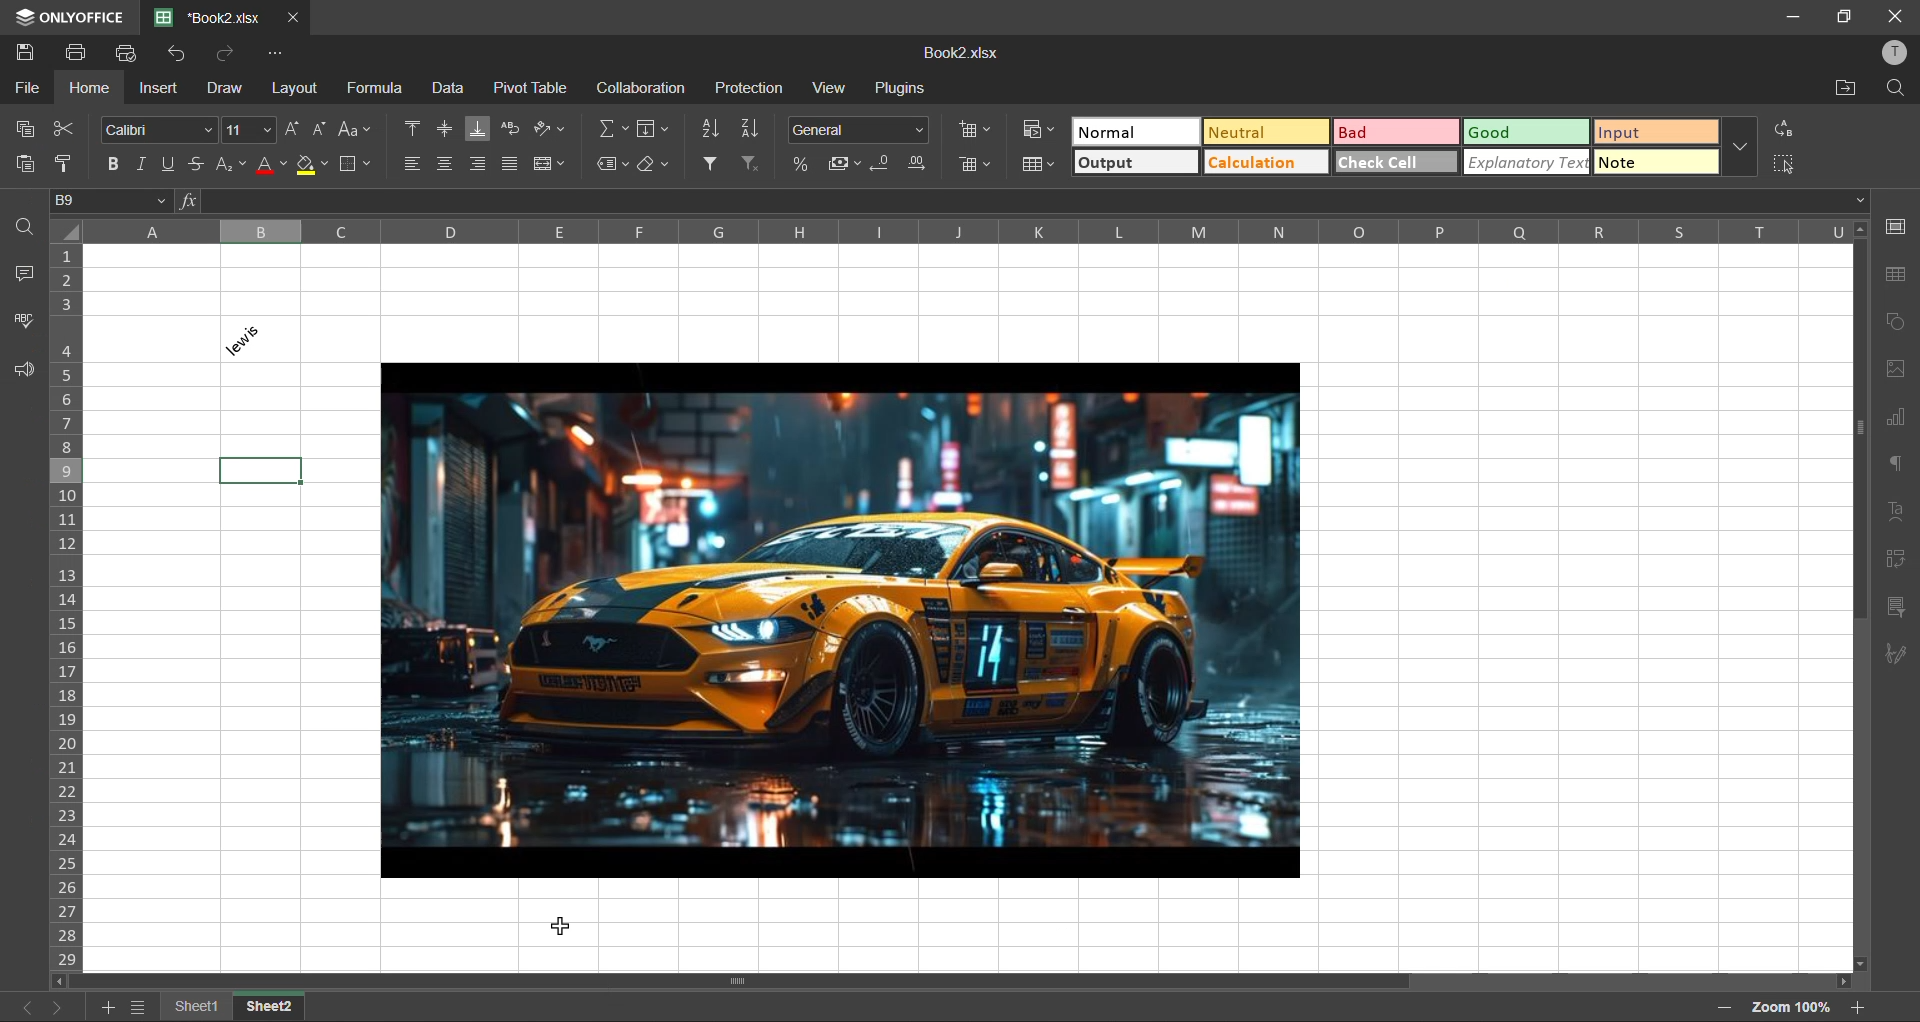 Image resolution: width=1920 pixels, height=1022 pixels. I want to click on close tab, so click(292, 13).